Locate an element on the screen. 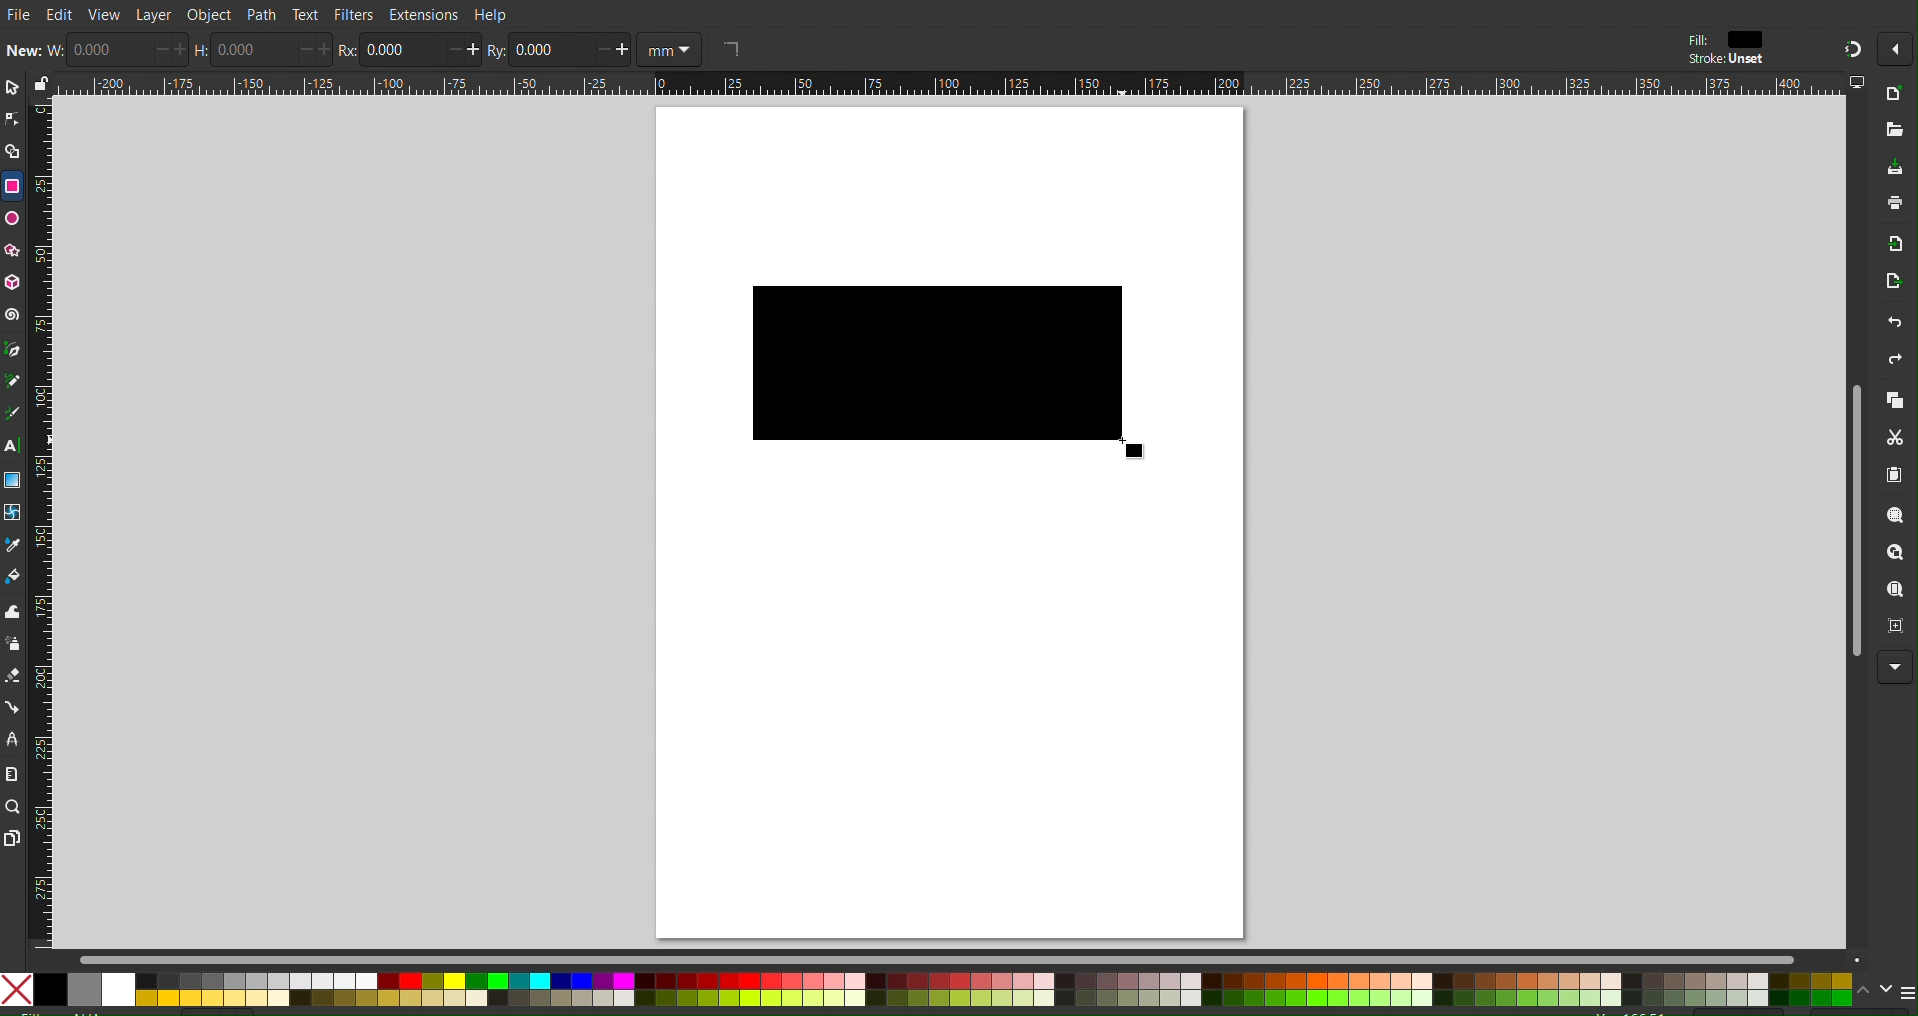 This screenshot has width=1918, height=1016. 0.000 is located at coordinates (247, 50).